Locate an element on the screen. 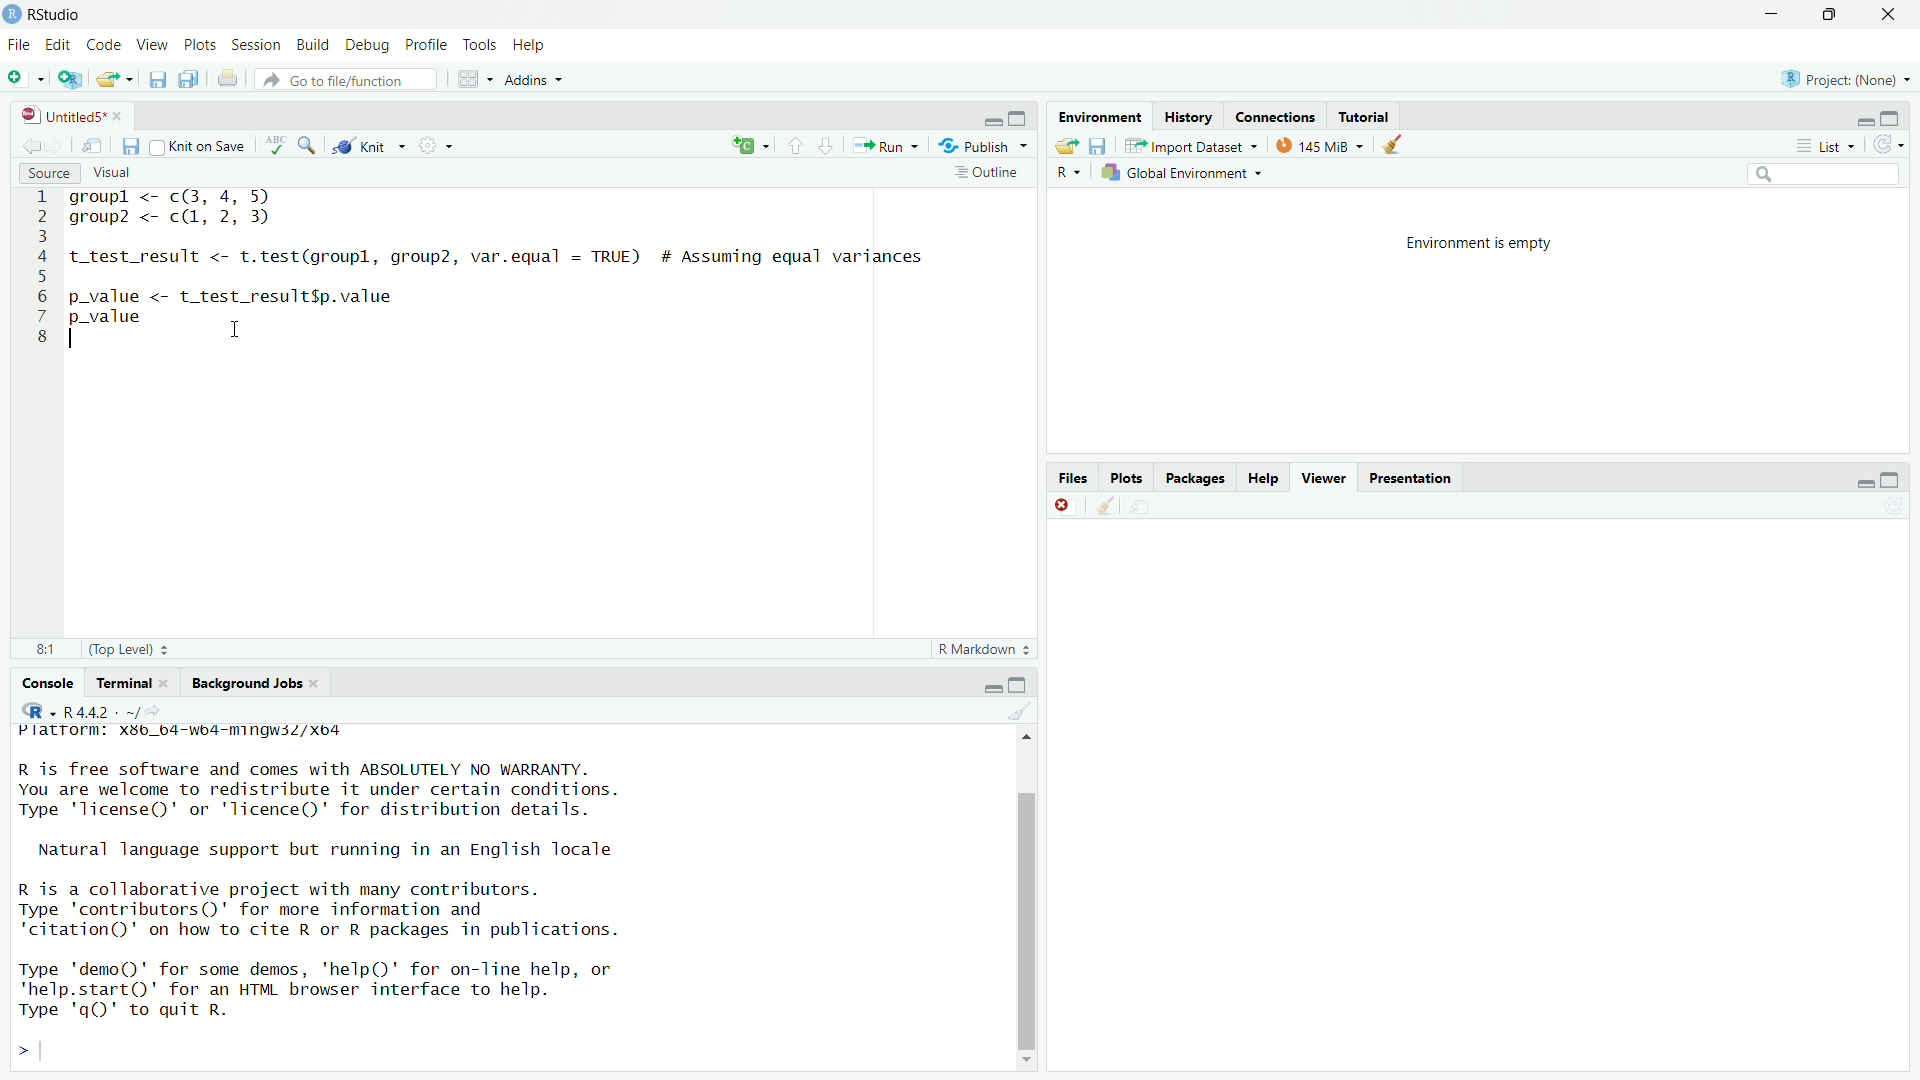 The width and height of the screenshot is (1920, 1080). @ Knit ~ is located at coordinates (366, 146).